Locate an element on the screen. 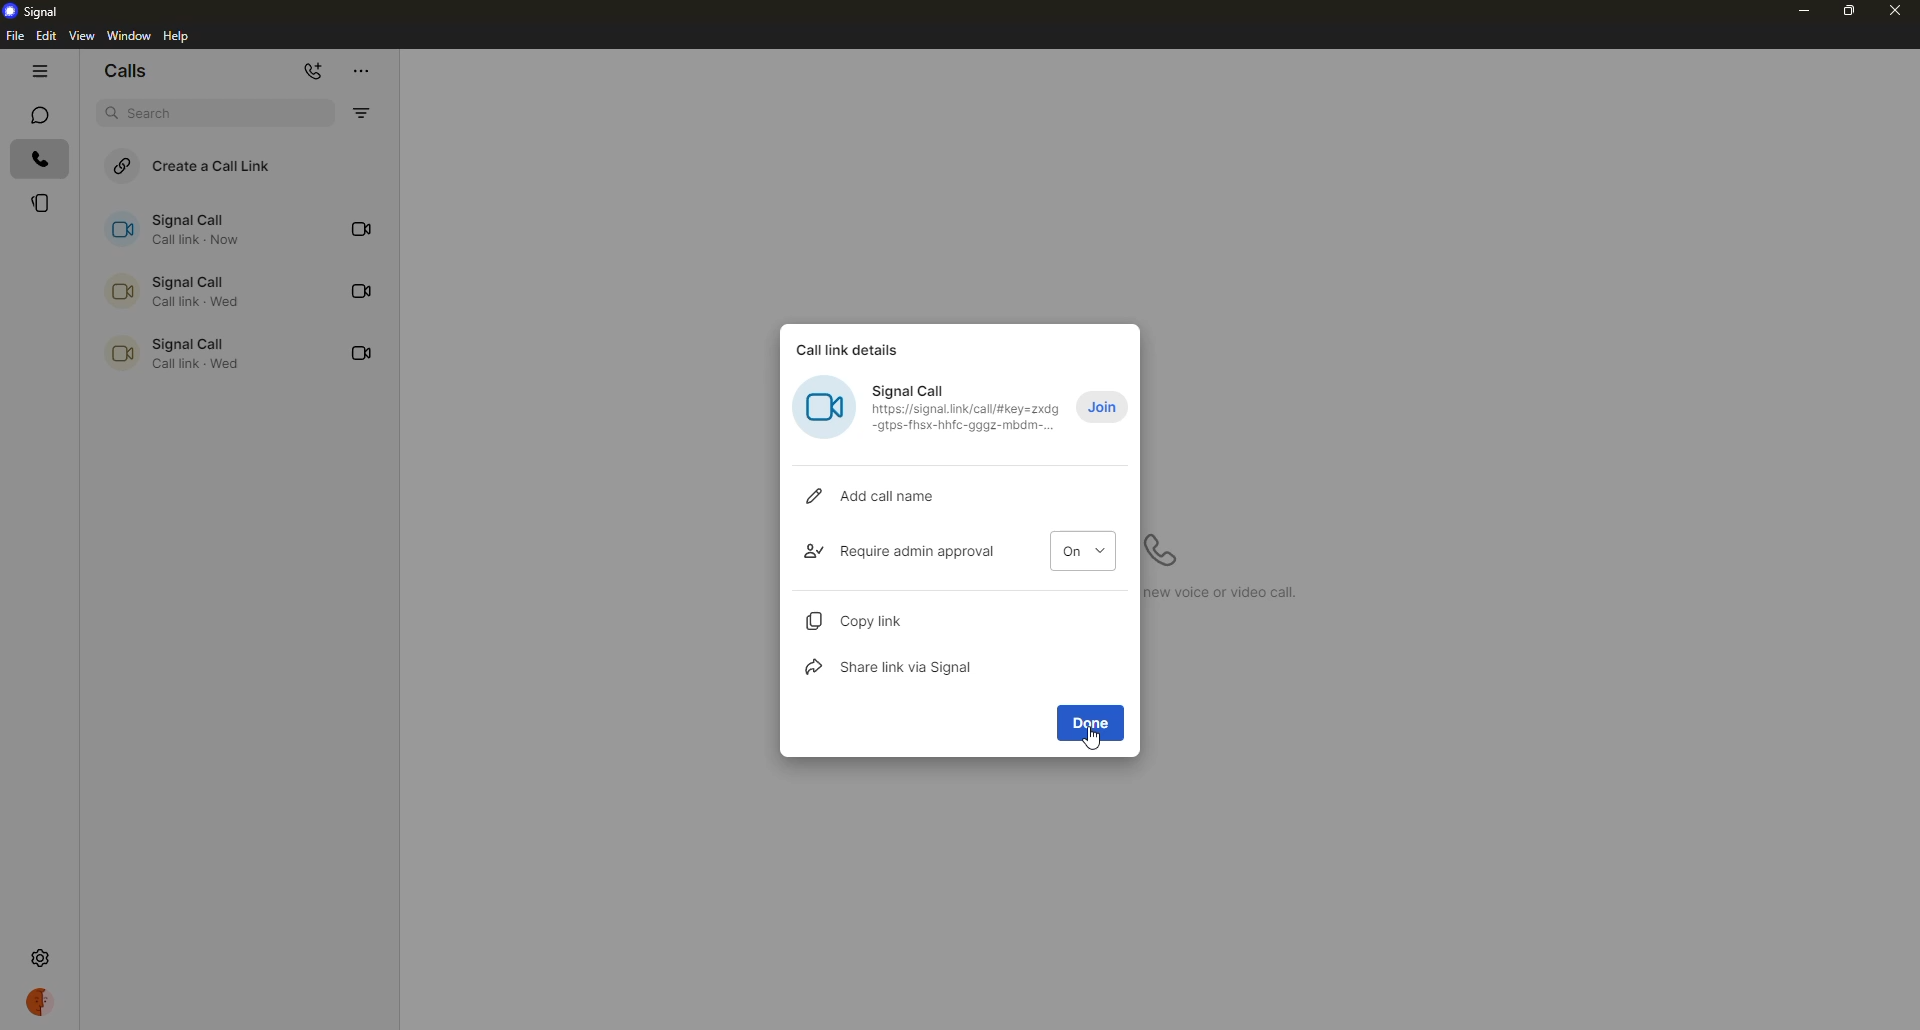 The width and height of the screenshot is (1920, 1030). copy link is located at coordinates (855, 619).